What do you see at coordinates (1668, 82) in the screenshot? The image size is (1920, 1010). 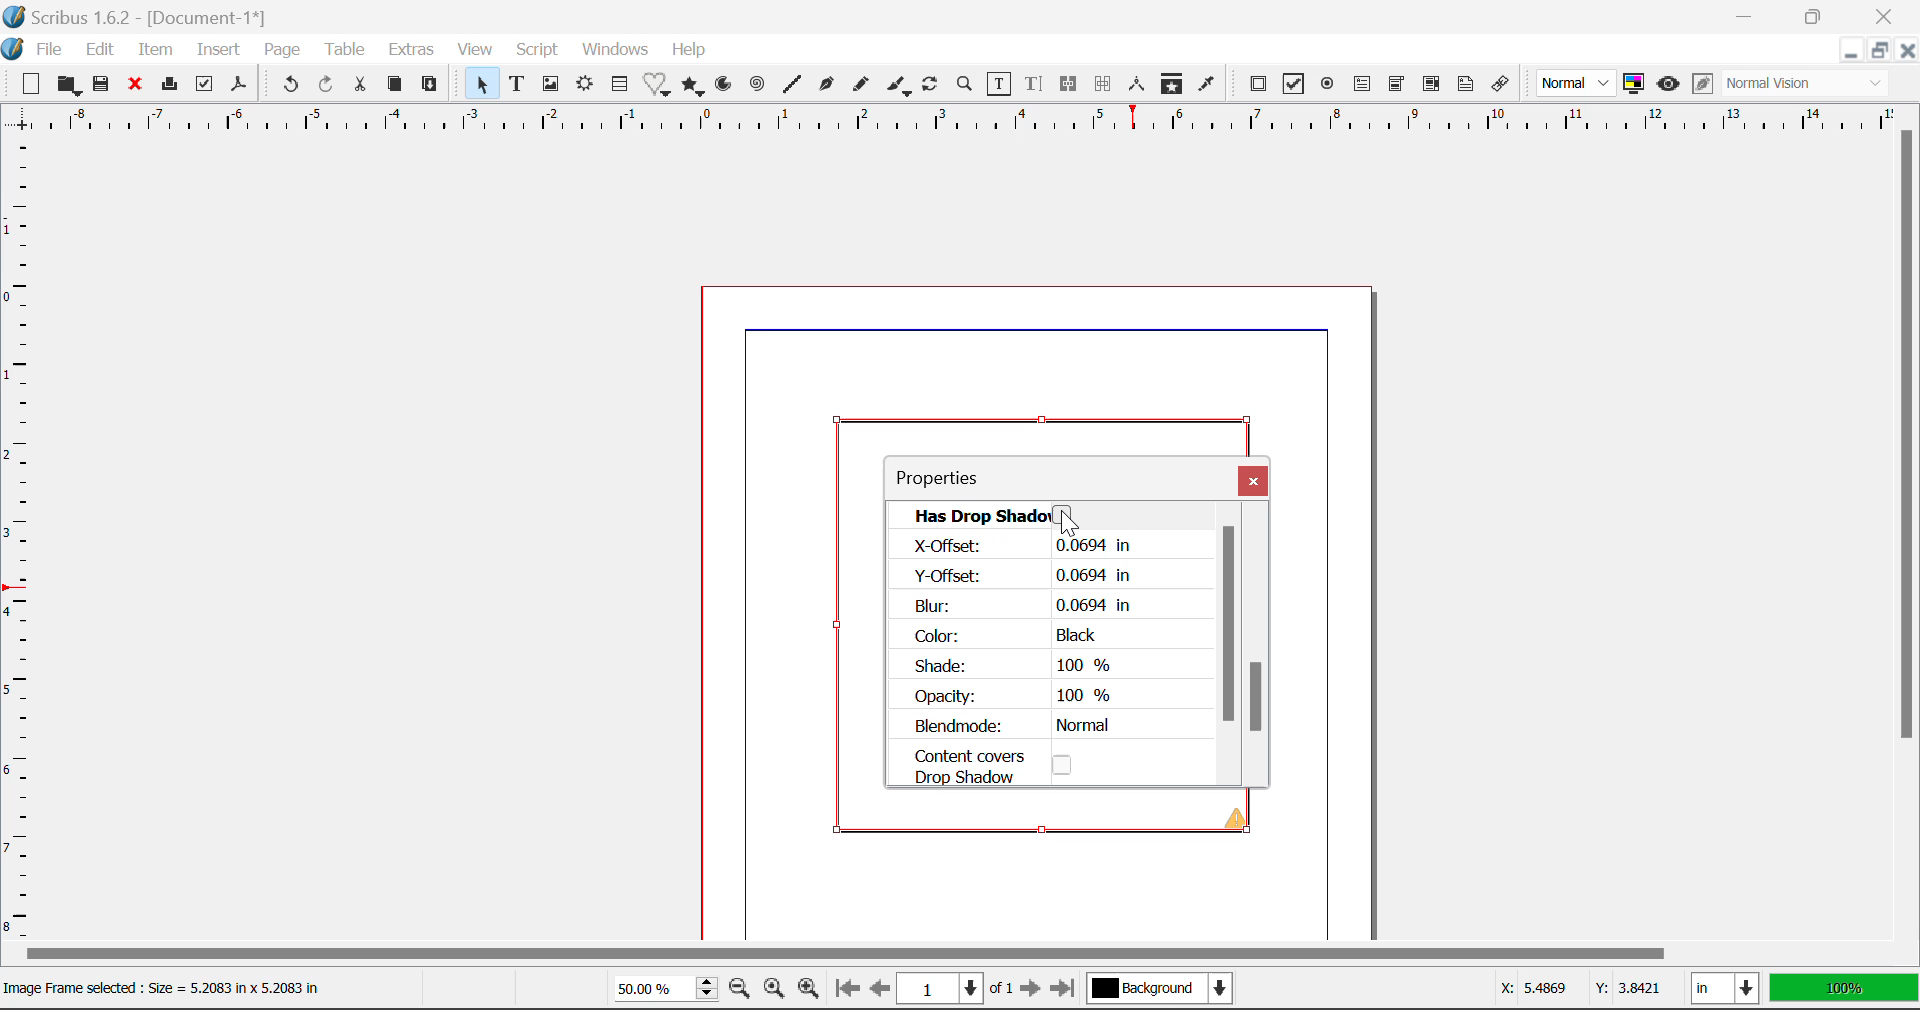 I see `Preview` at bounding box center [1668, 82].